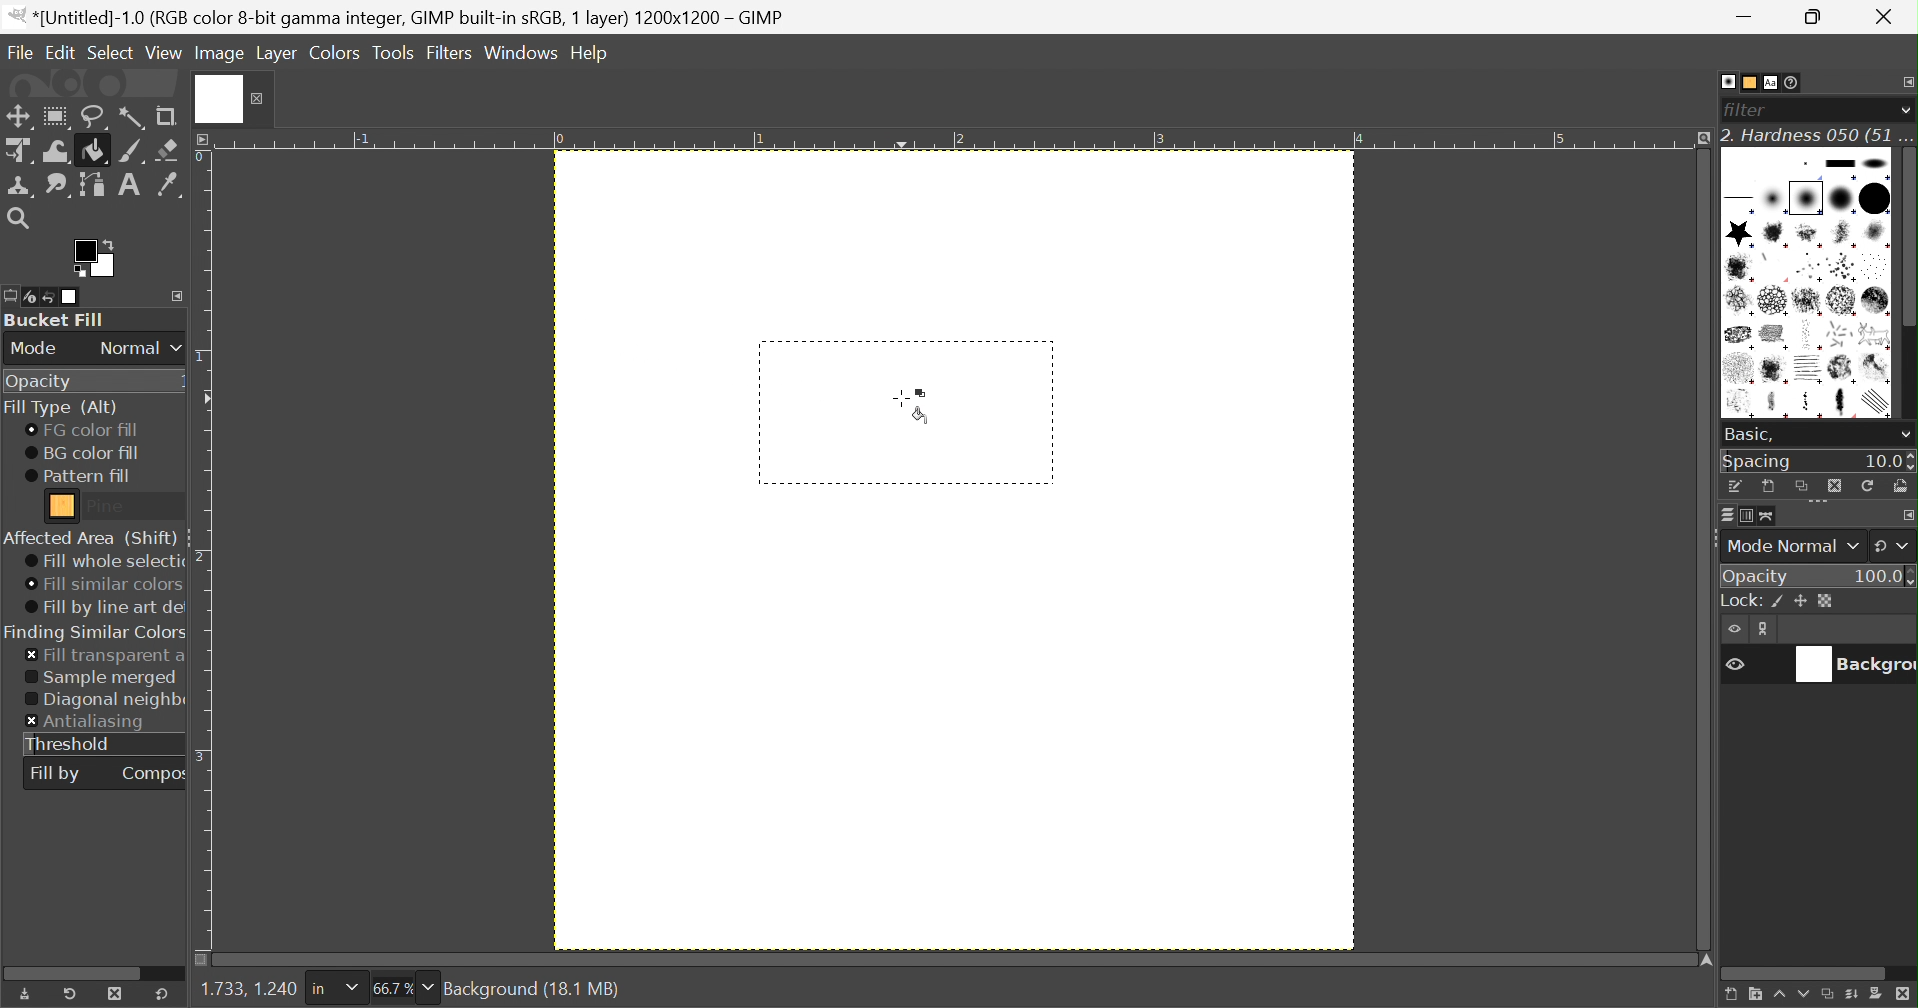  What do you see at coordinates (132, 152) in the screenshot?
I see `Paintbrush Tool` at bounding box center [132, 152].